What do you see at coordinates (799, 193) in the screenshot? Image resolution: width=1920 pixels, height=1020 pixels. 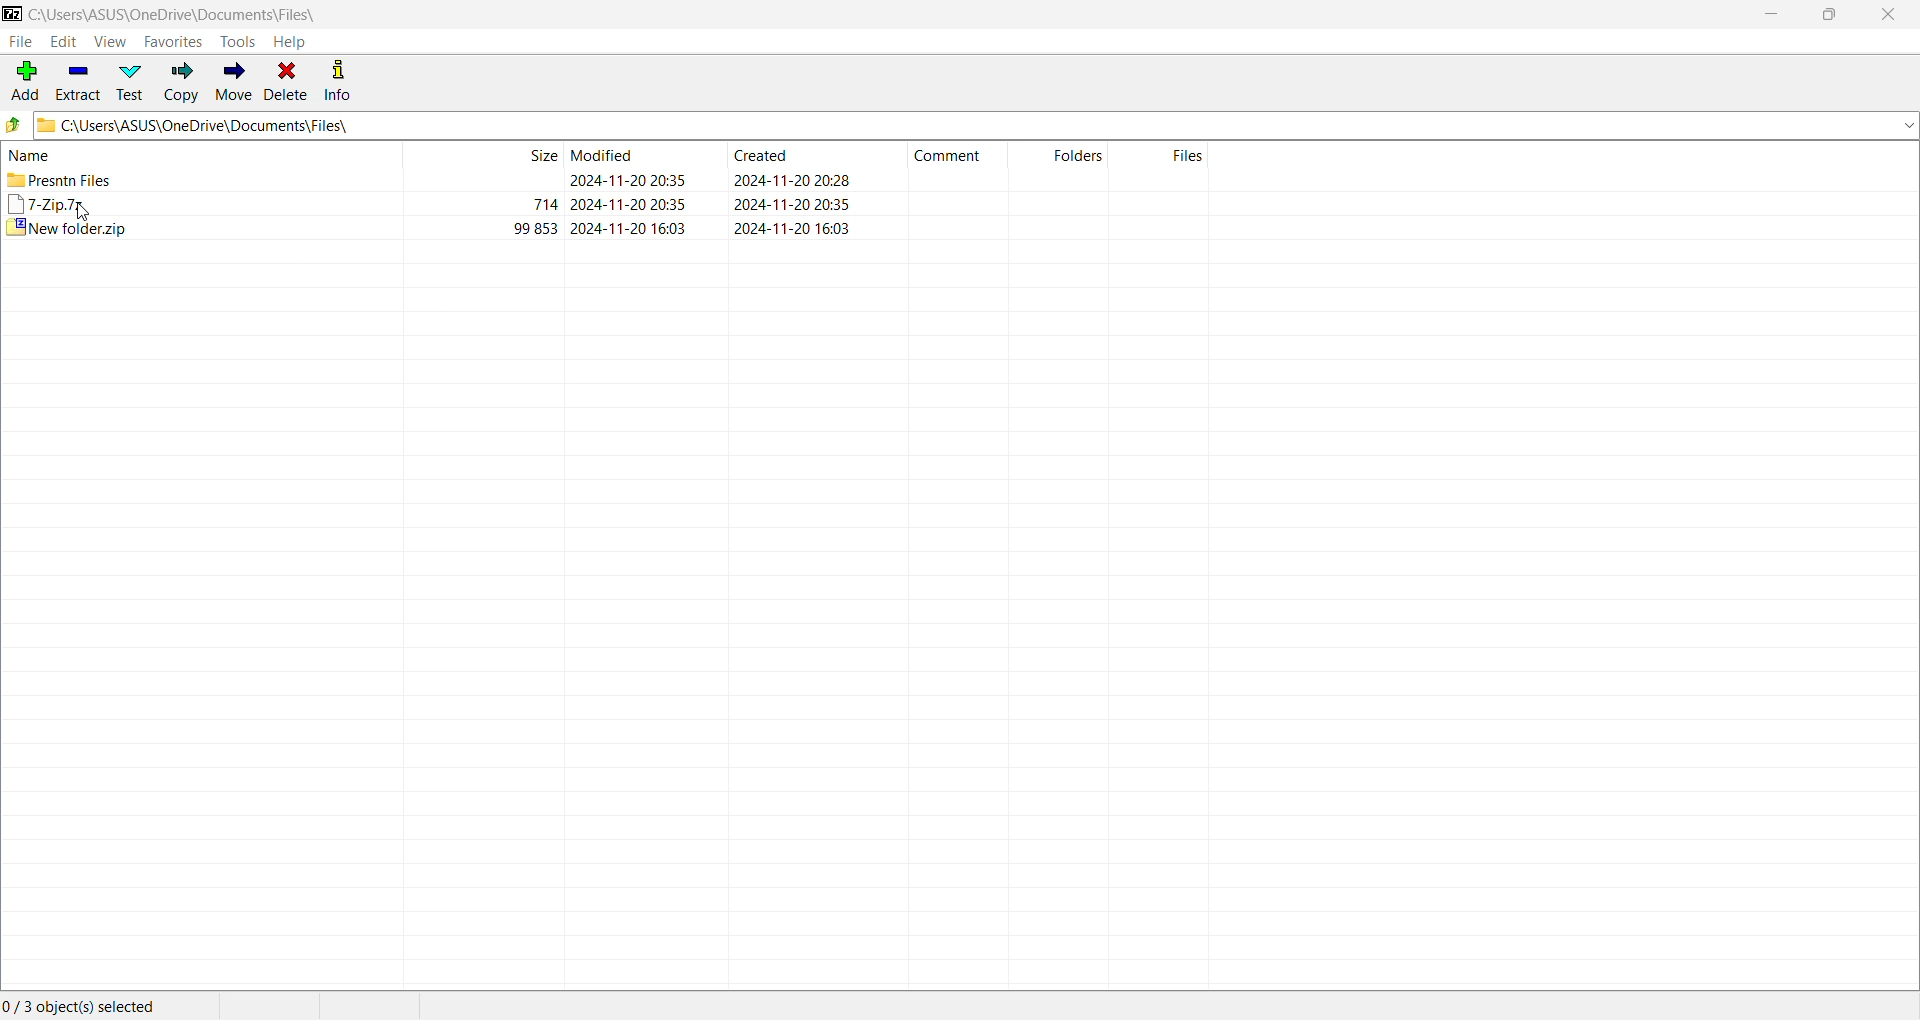 I see `Created` at bounding box center [799, 193].